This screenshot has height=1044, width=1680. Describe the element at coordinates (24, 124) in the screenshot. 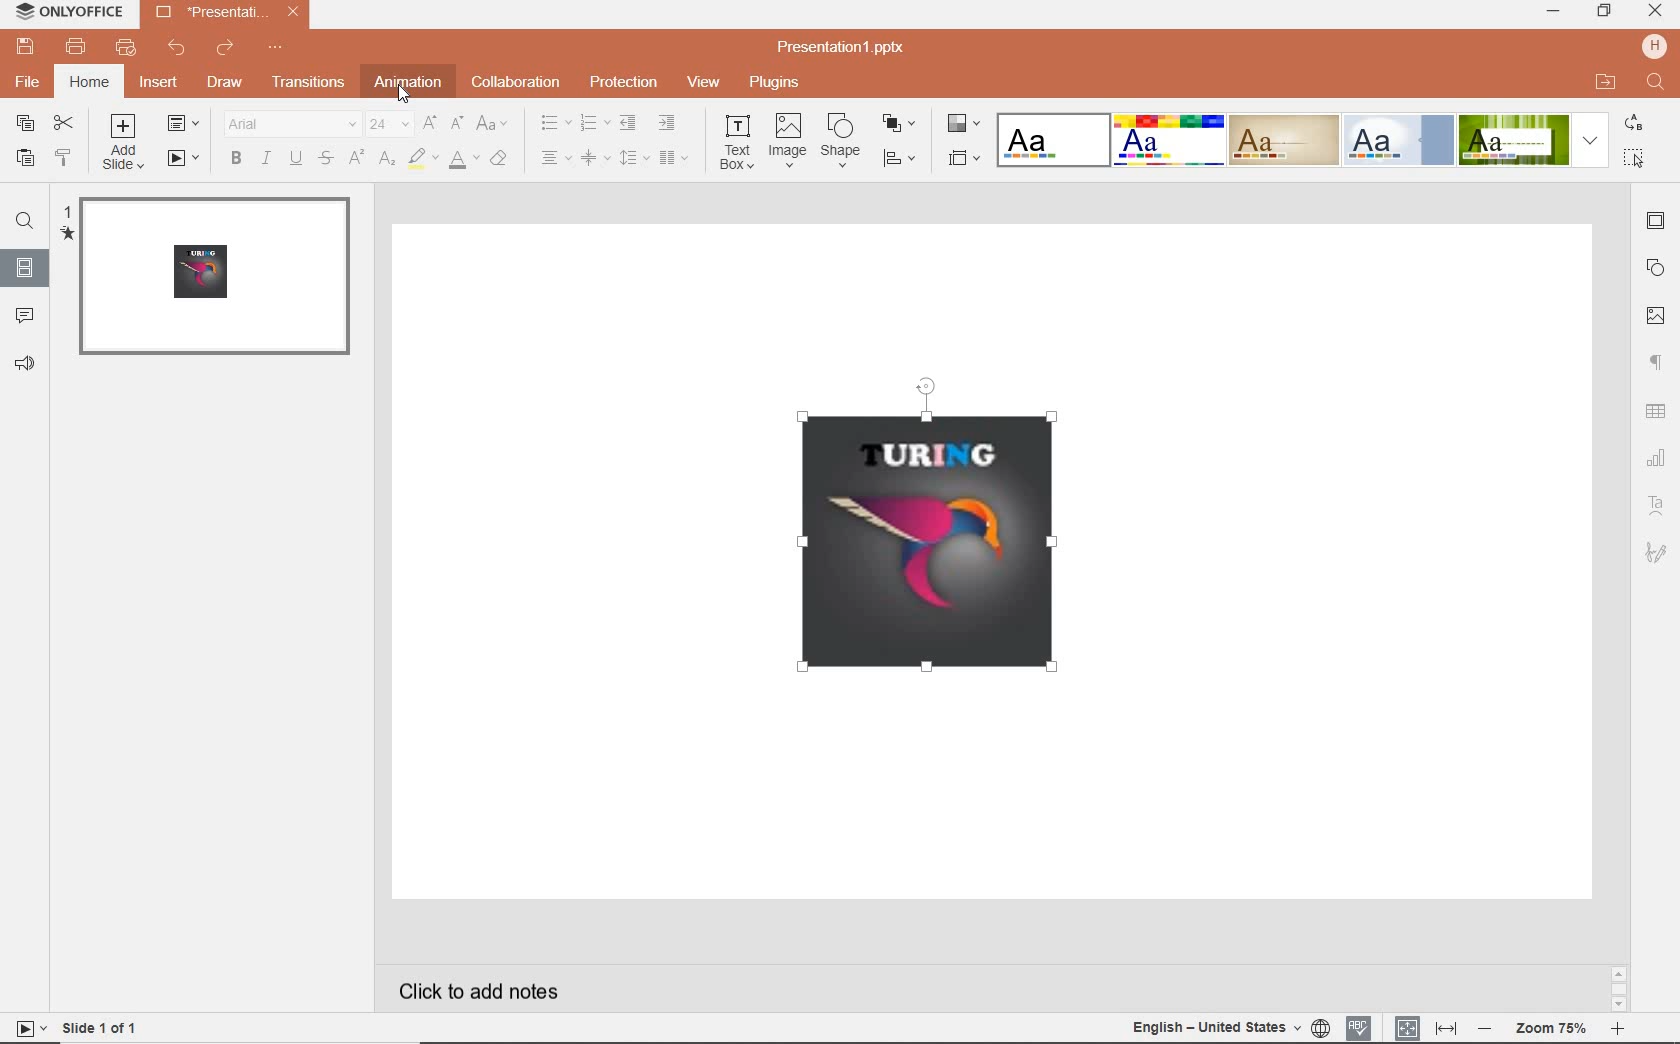

I see `copy` at that location.